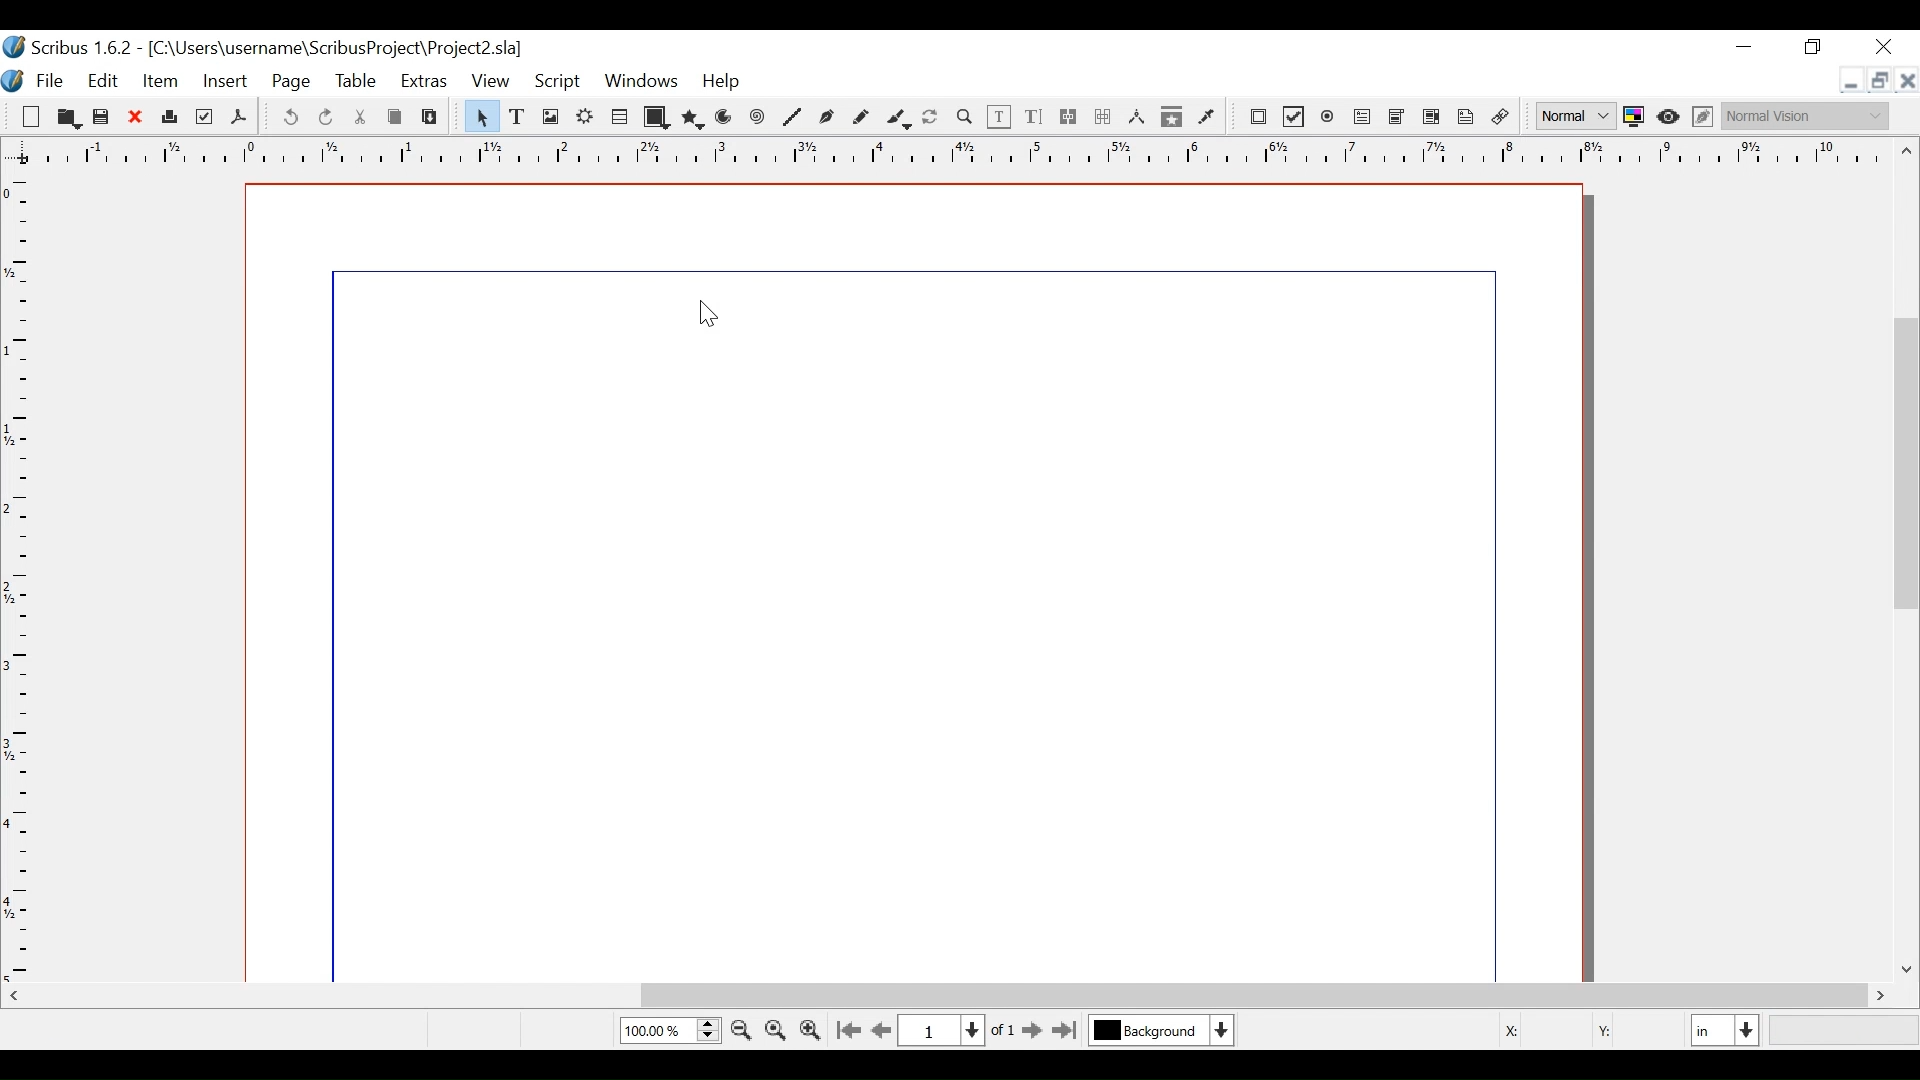  I want to click on Measurements, so click(1136, 117).